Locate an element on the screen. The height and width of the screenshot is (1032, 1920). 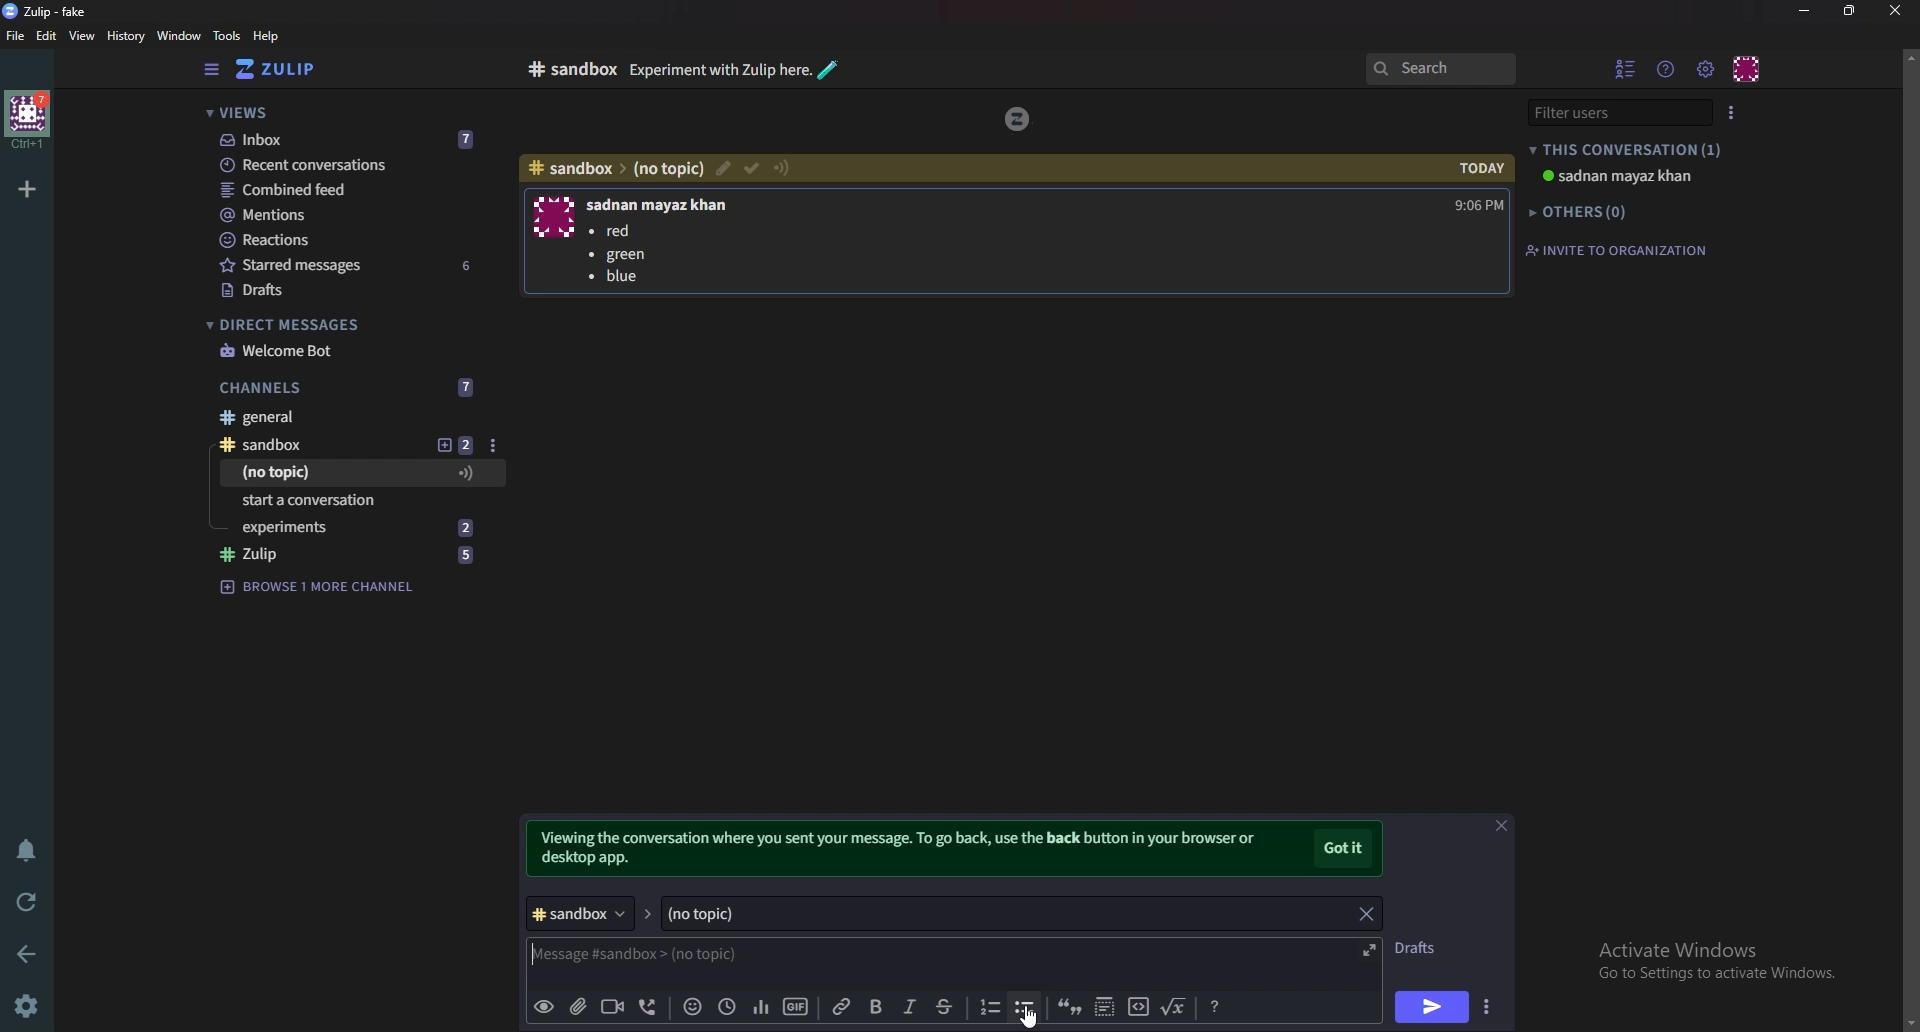
Bullet list is located at coordinates (1025, 1007).